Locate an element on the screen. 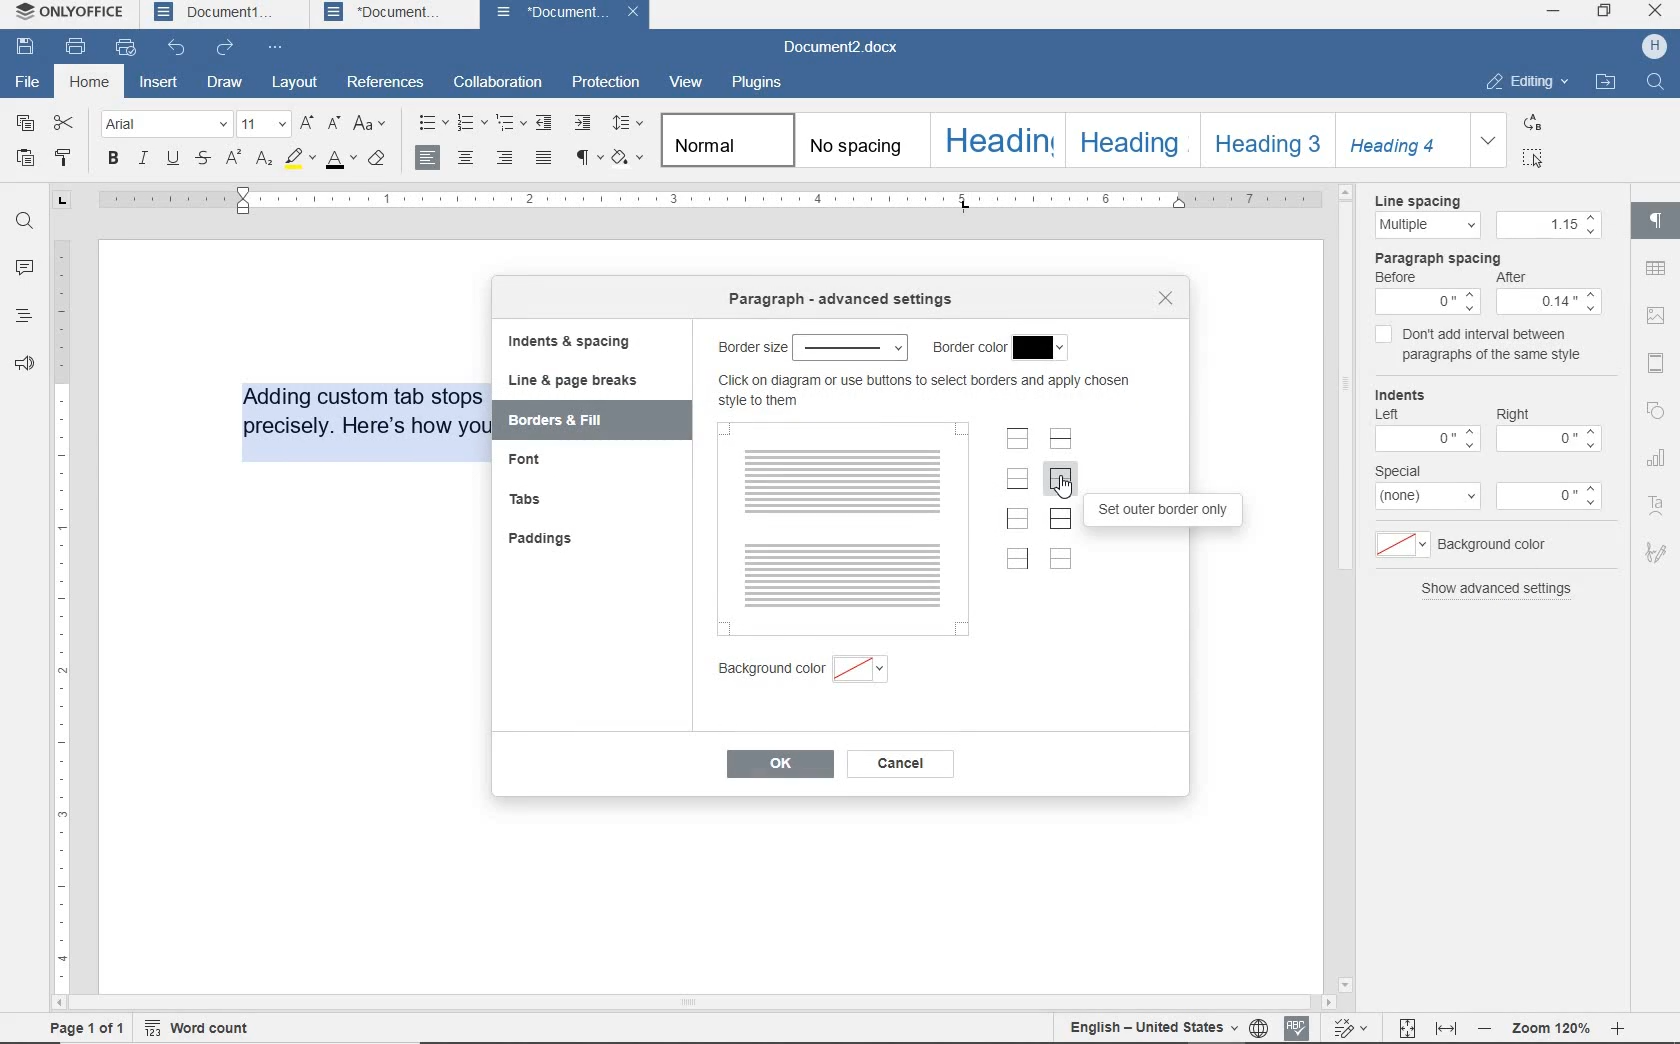  font is located at coordinates (533, 459).